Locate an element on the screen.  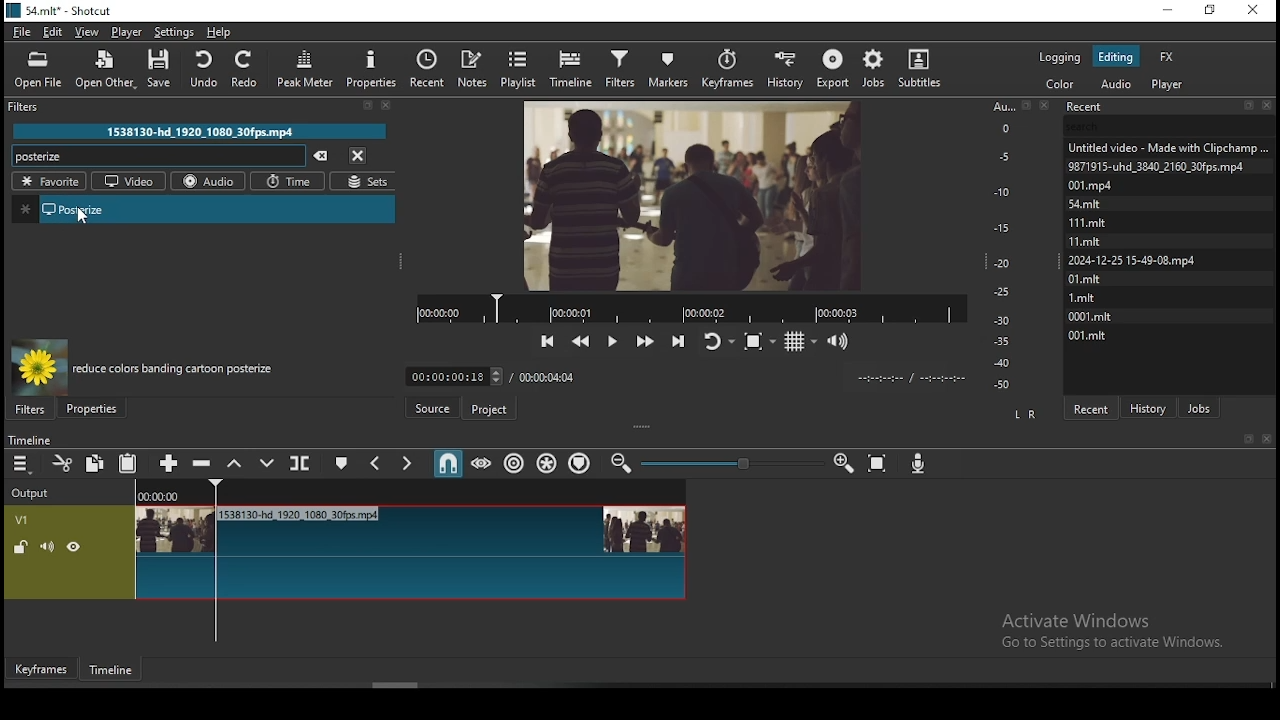
file is located at coordinates (21, 34).